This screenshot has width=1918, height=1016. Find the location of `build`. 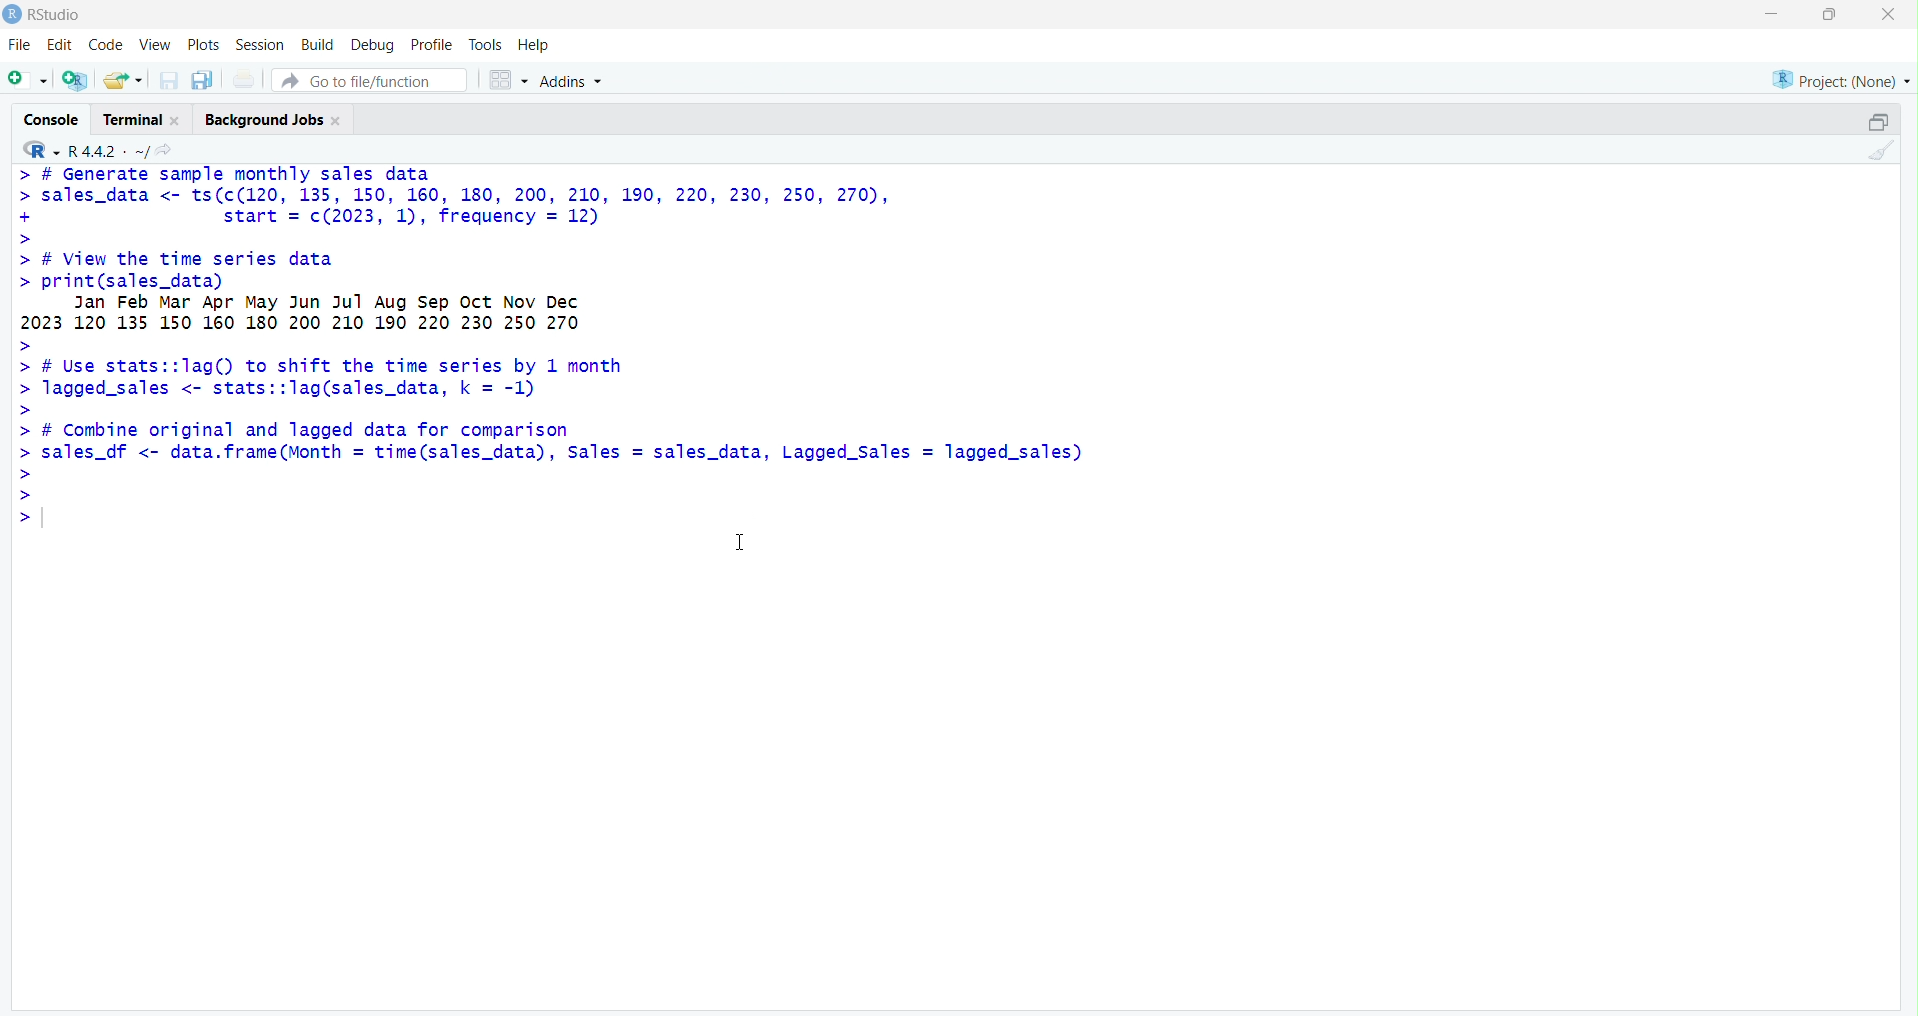

build is located at coordinates (318, 44).